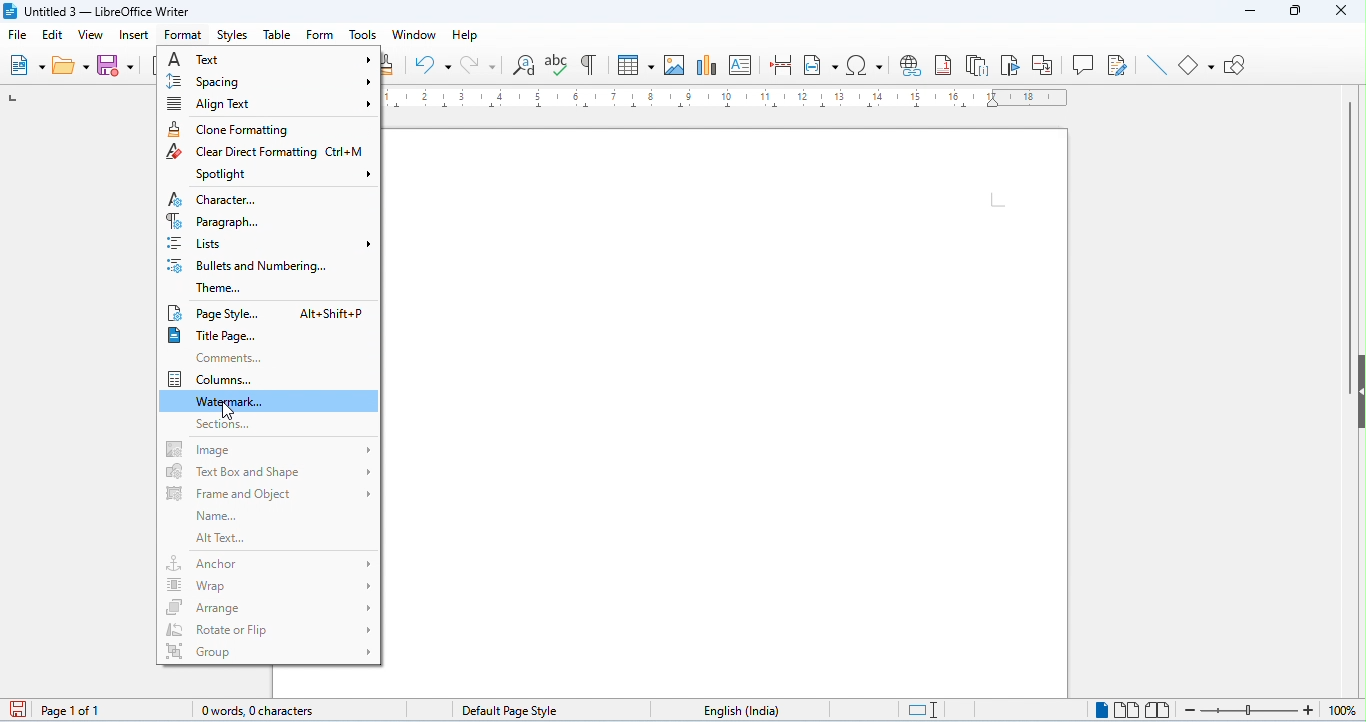 The width and height of the screenshot is (1366, 722). I want to click on redo, so click(479, 65).